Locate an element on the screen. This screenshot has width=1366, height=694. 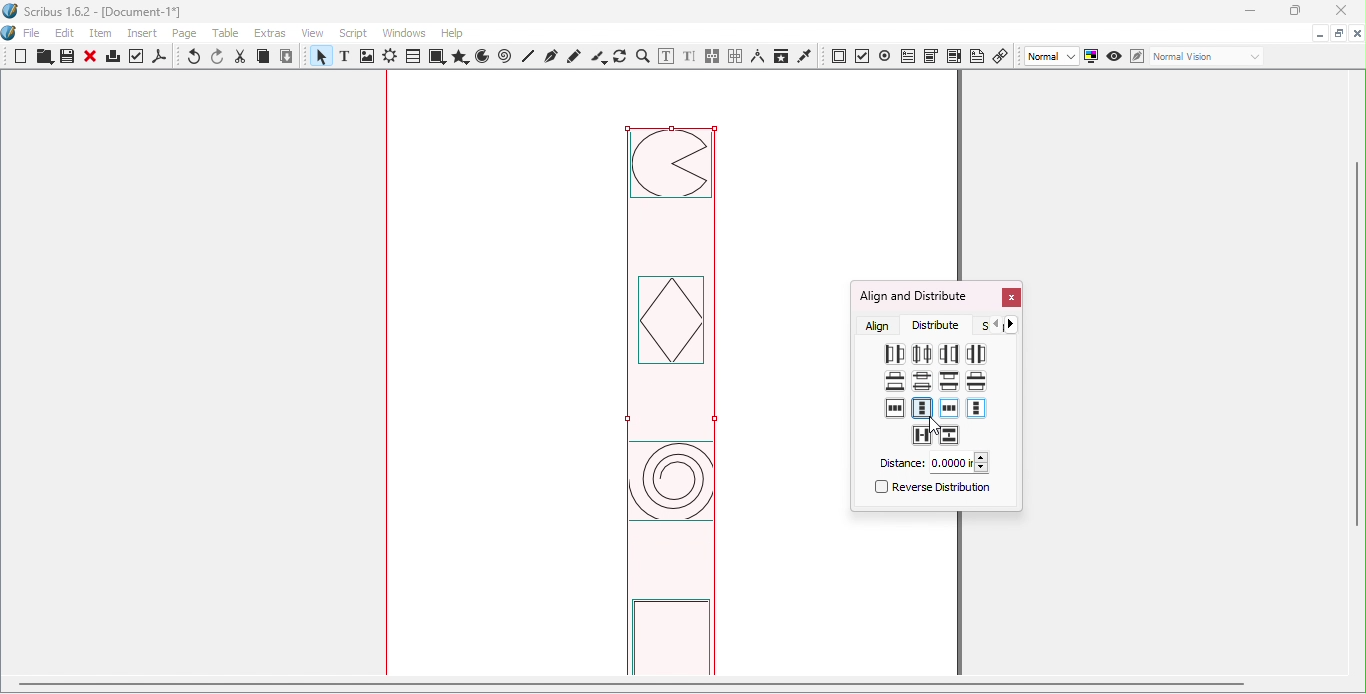
Save is located at coordinates (65, 57).